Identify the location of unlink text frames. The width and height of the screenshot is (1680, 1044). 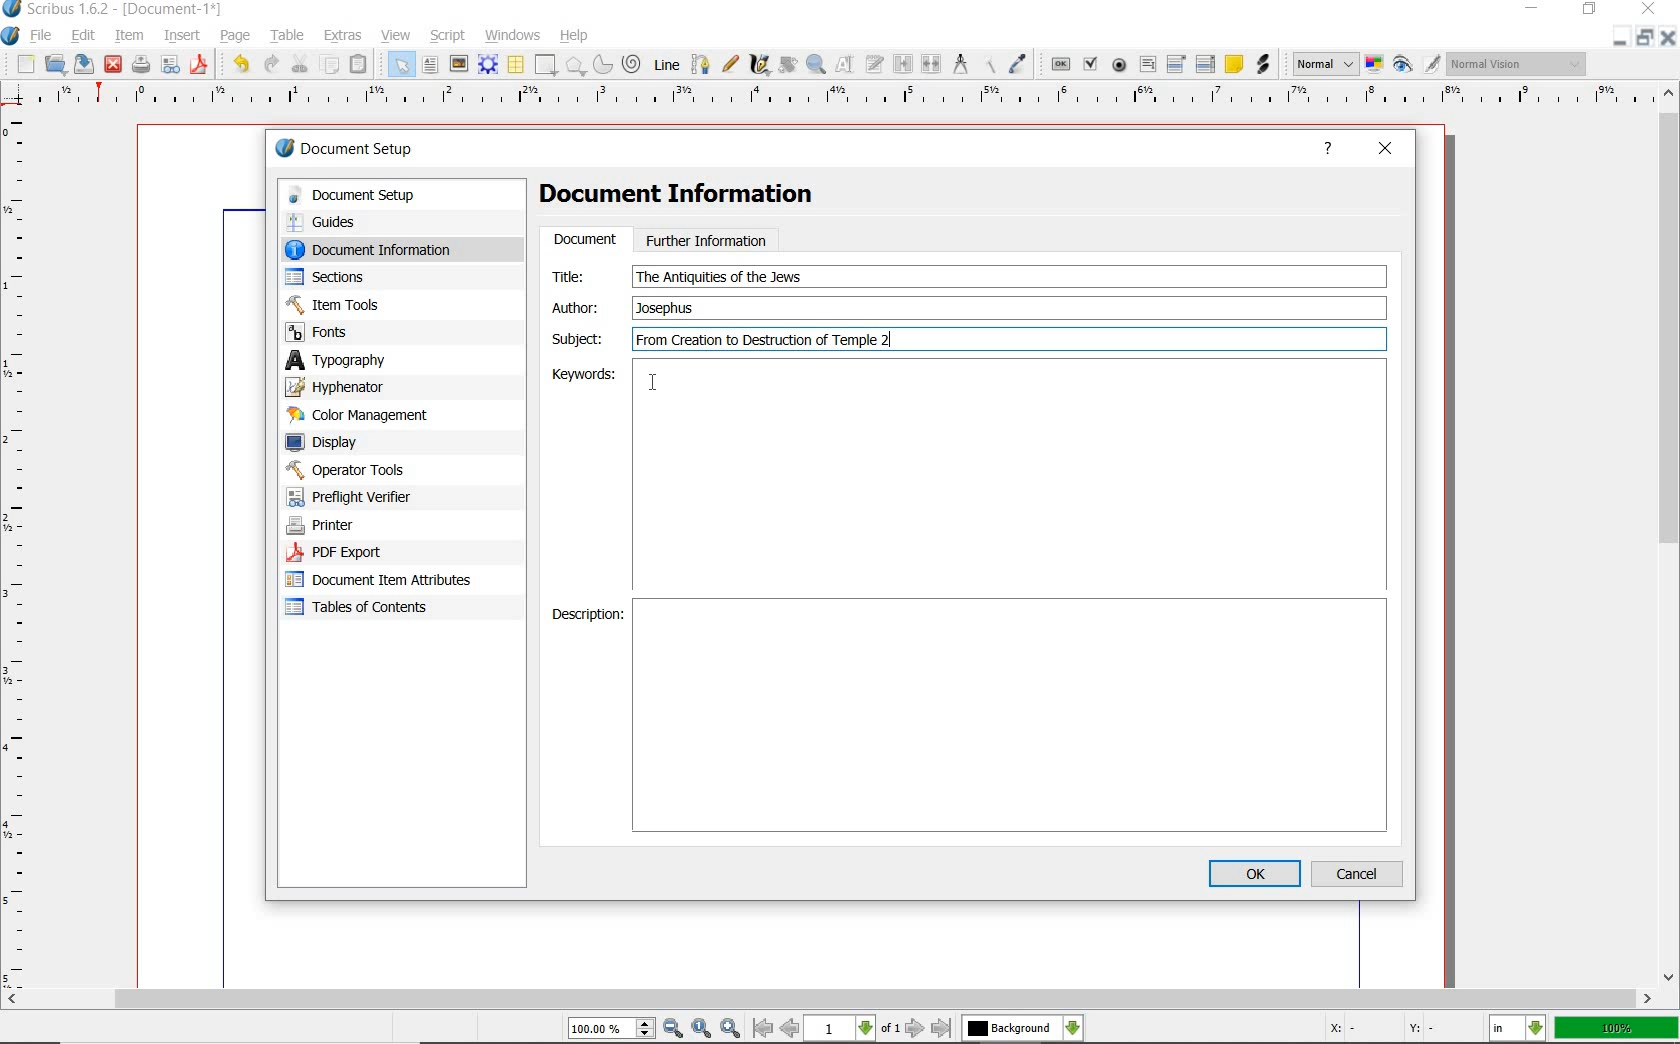
(932, 63).